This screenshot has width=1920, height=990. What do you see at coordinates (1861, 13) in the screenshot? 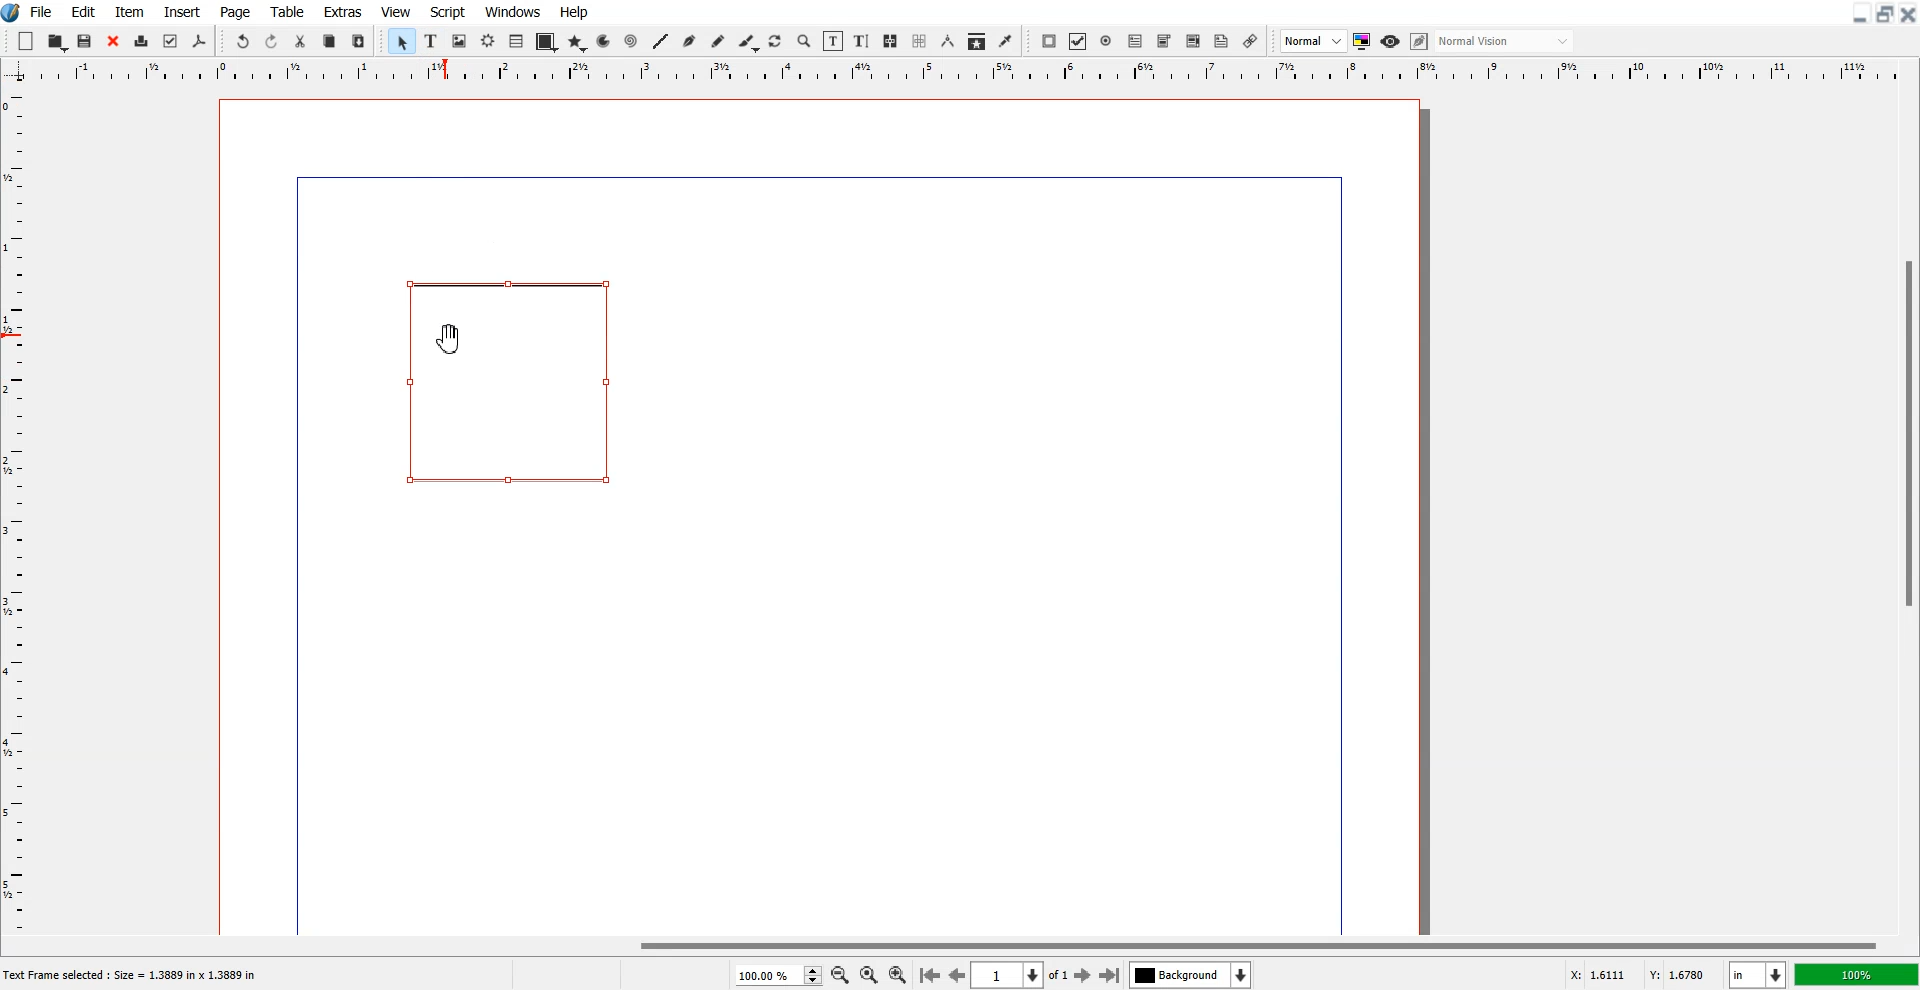
I see `Minimize` at bounding box center [1861, 13].